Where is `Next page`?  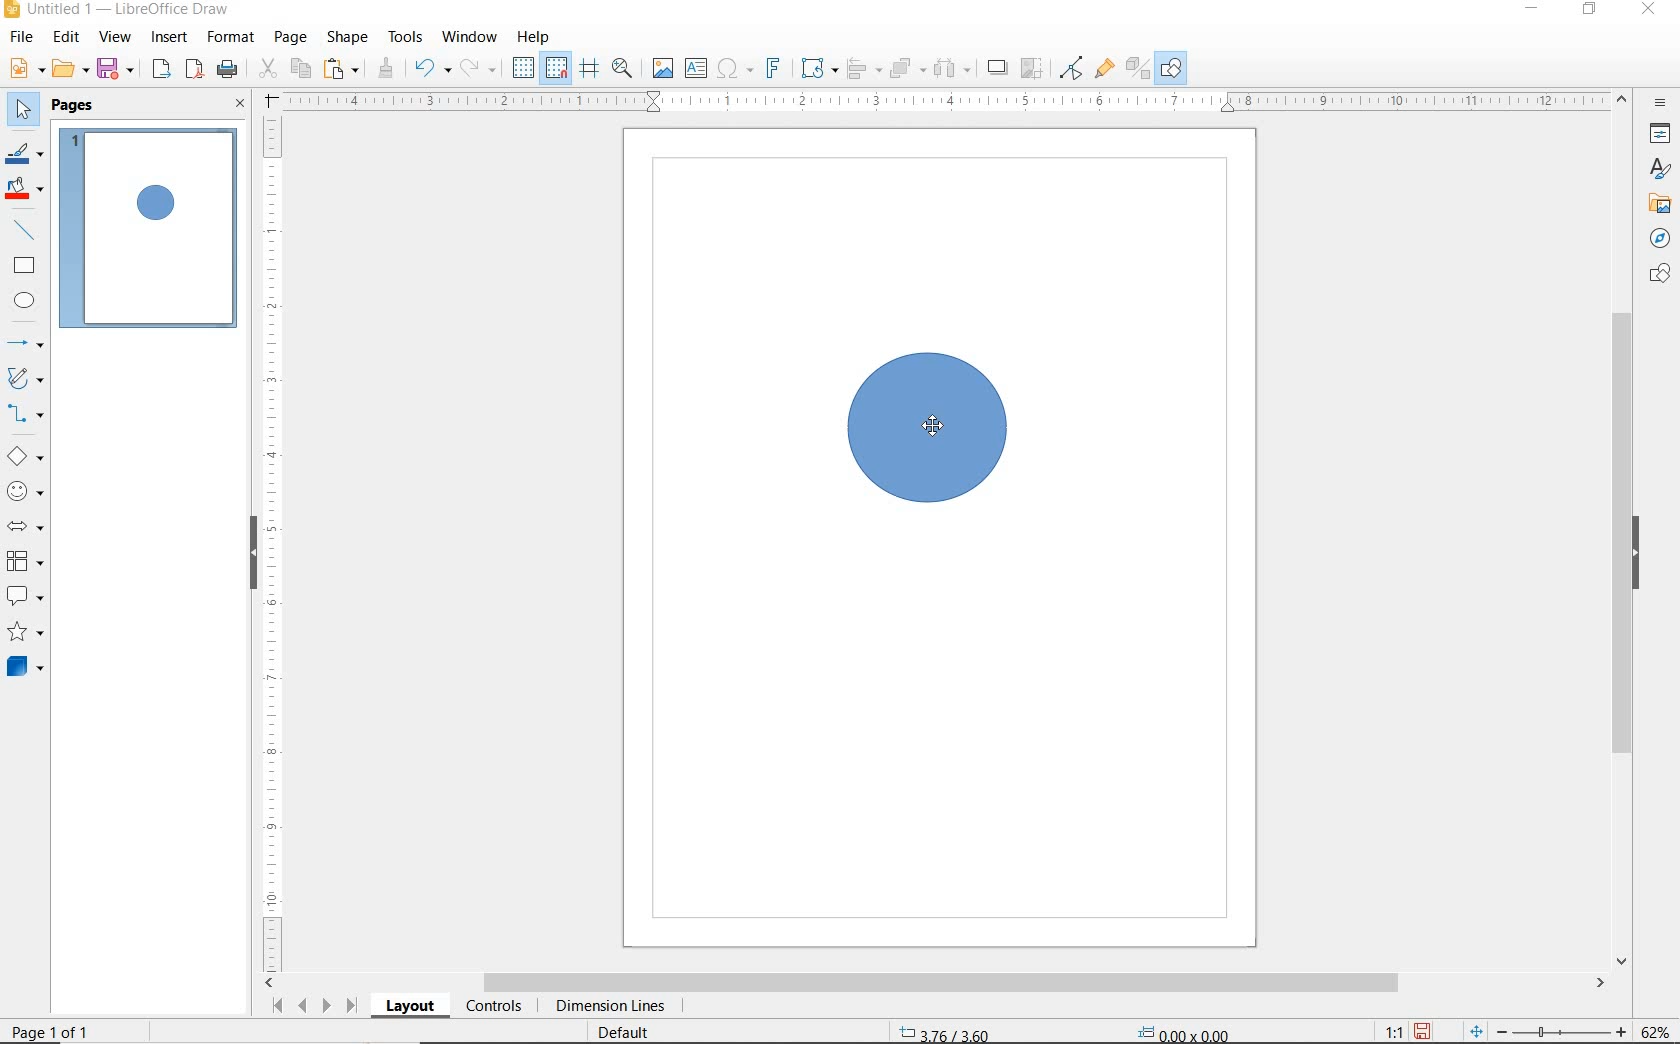
Next page is located at coordinates (327, 1005).